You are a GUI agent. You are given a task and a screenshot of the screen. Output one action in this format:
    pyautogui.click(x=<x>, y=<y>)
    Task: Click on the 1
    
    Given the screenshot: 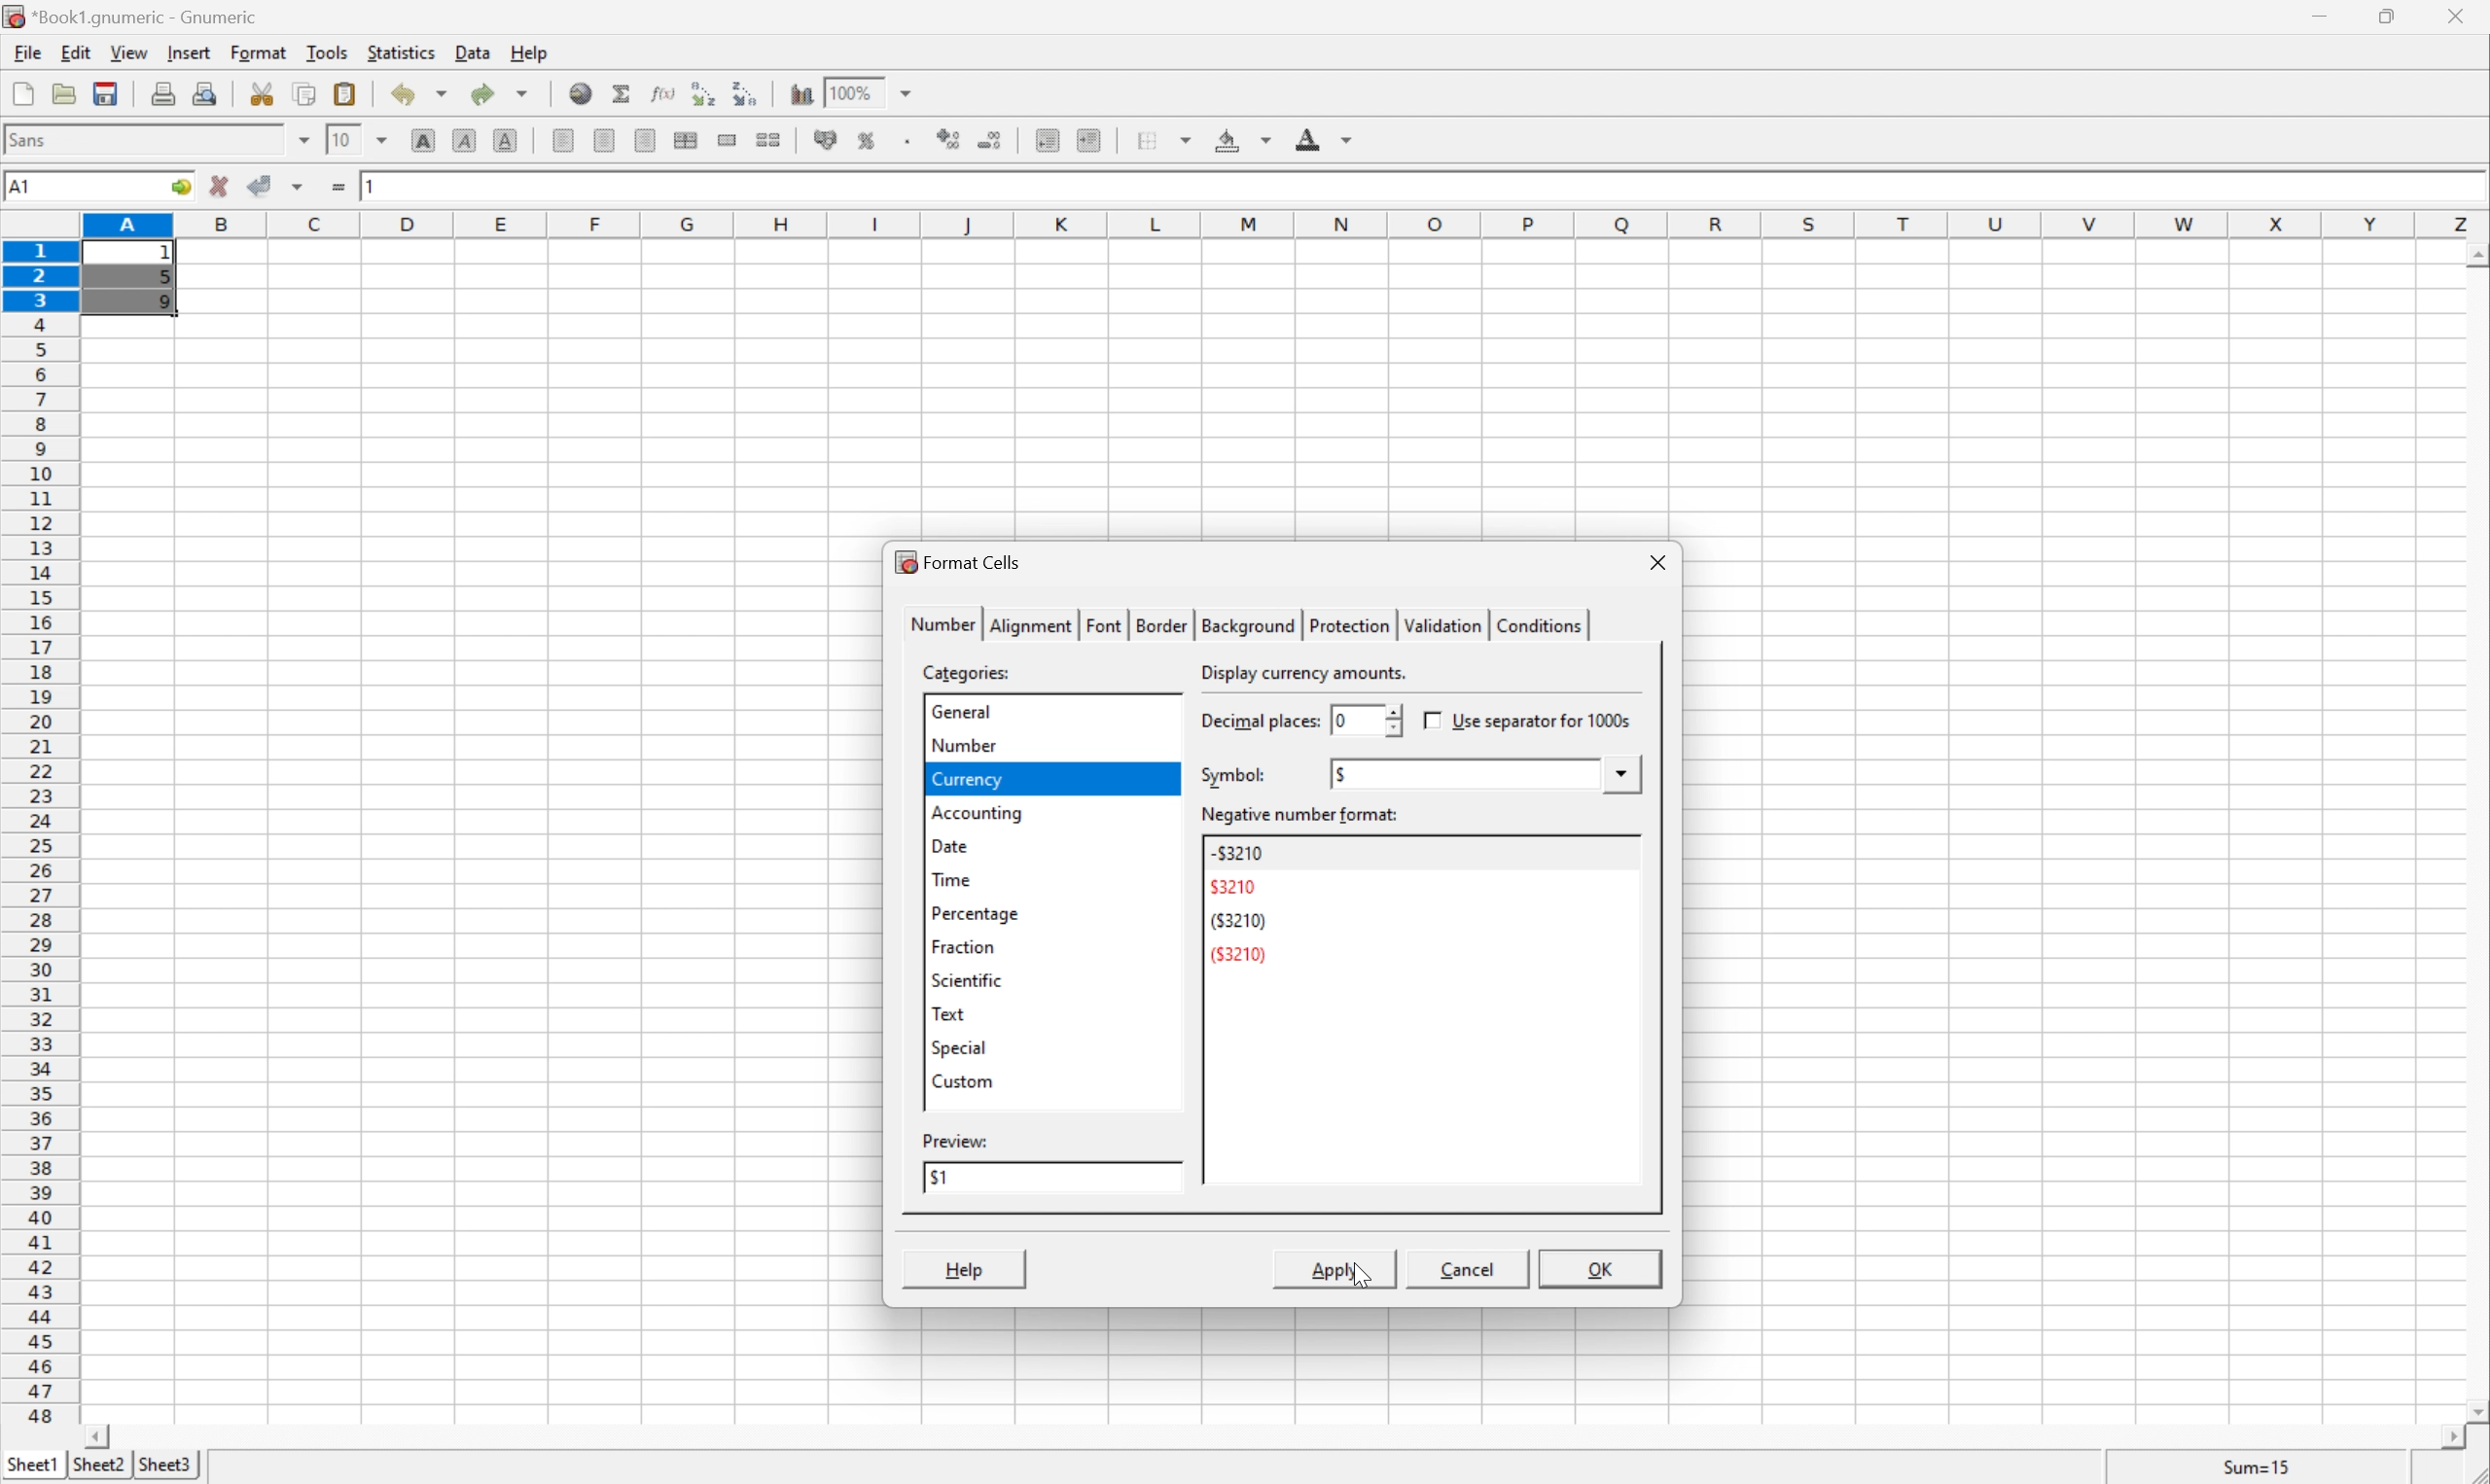 What is the action you would take?
    pyautogui.click(x=374, y=183)
    